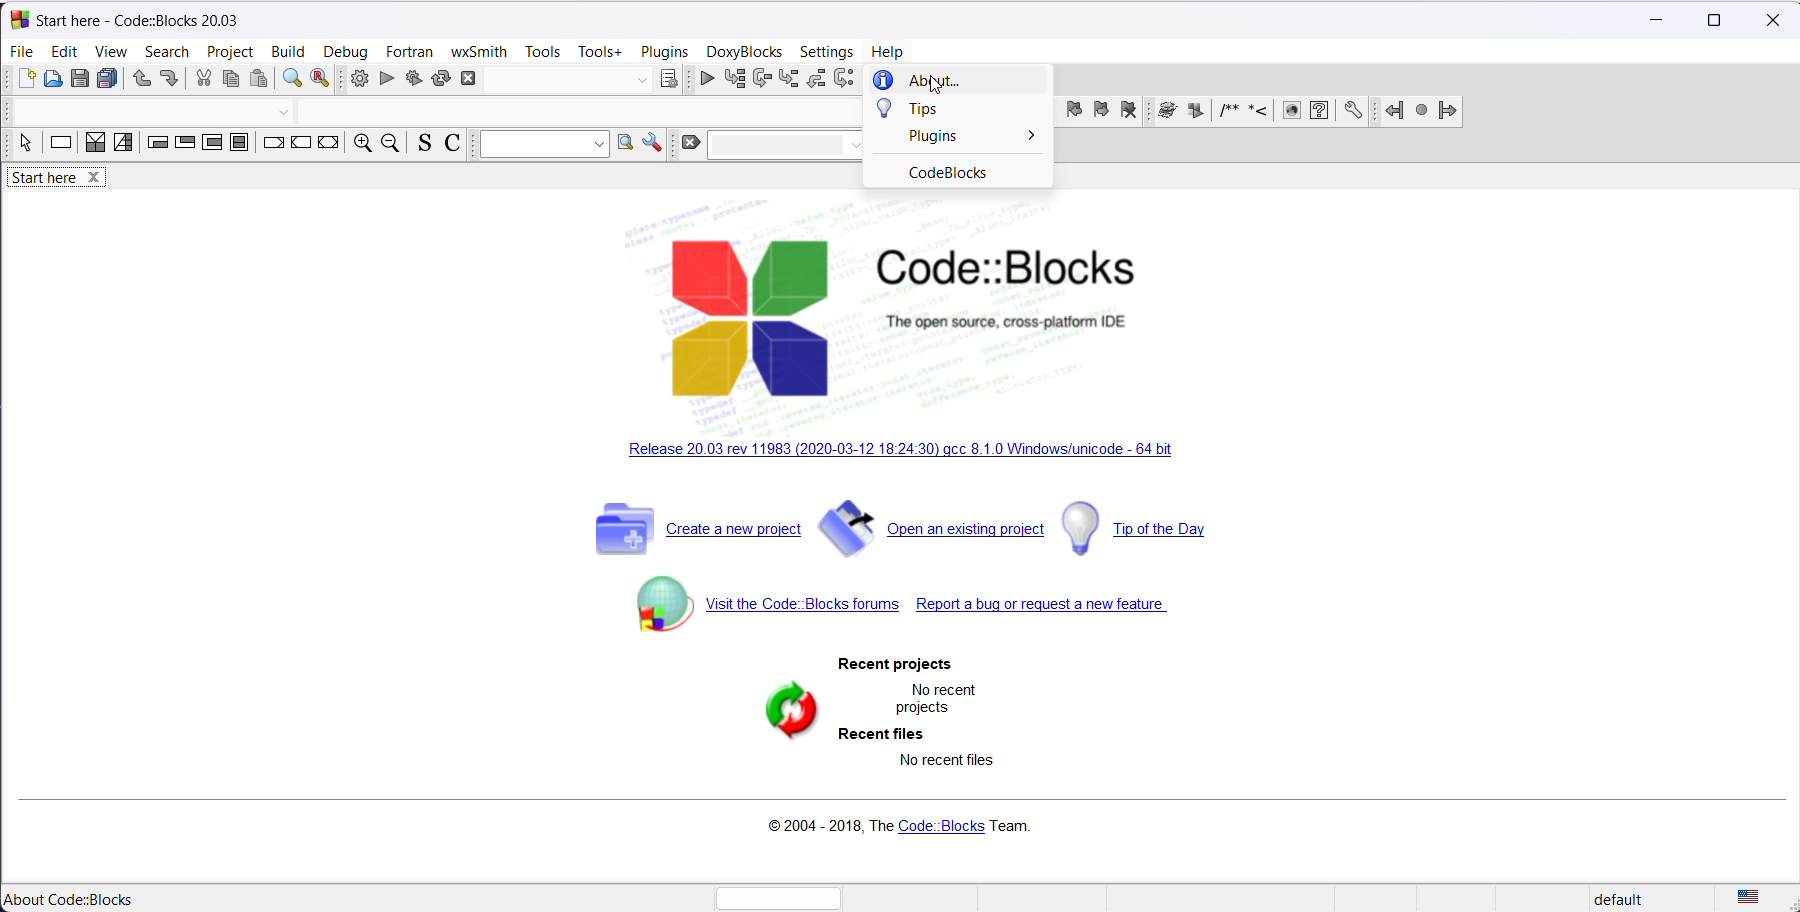  Describe the element at coordinates (539, 144) in the screenshot. I see `text dropdown` at that location.